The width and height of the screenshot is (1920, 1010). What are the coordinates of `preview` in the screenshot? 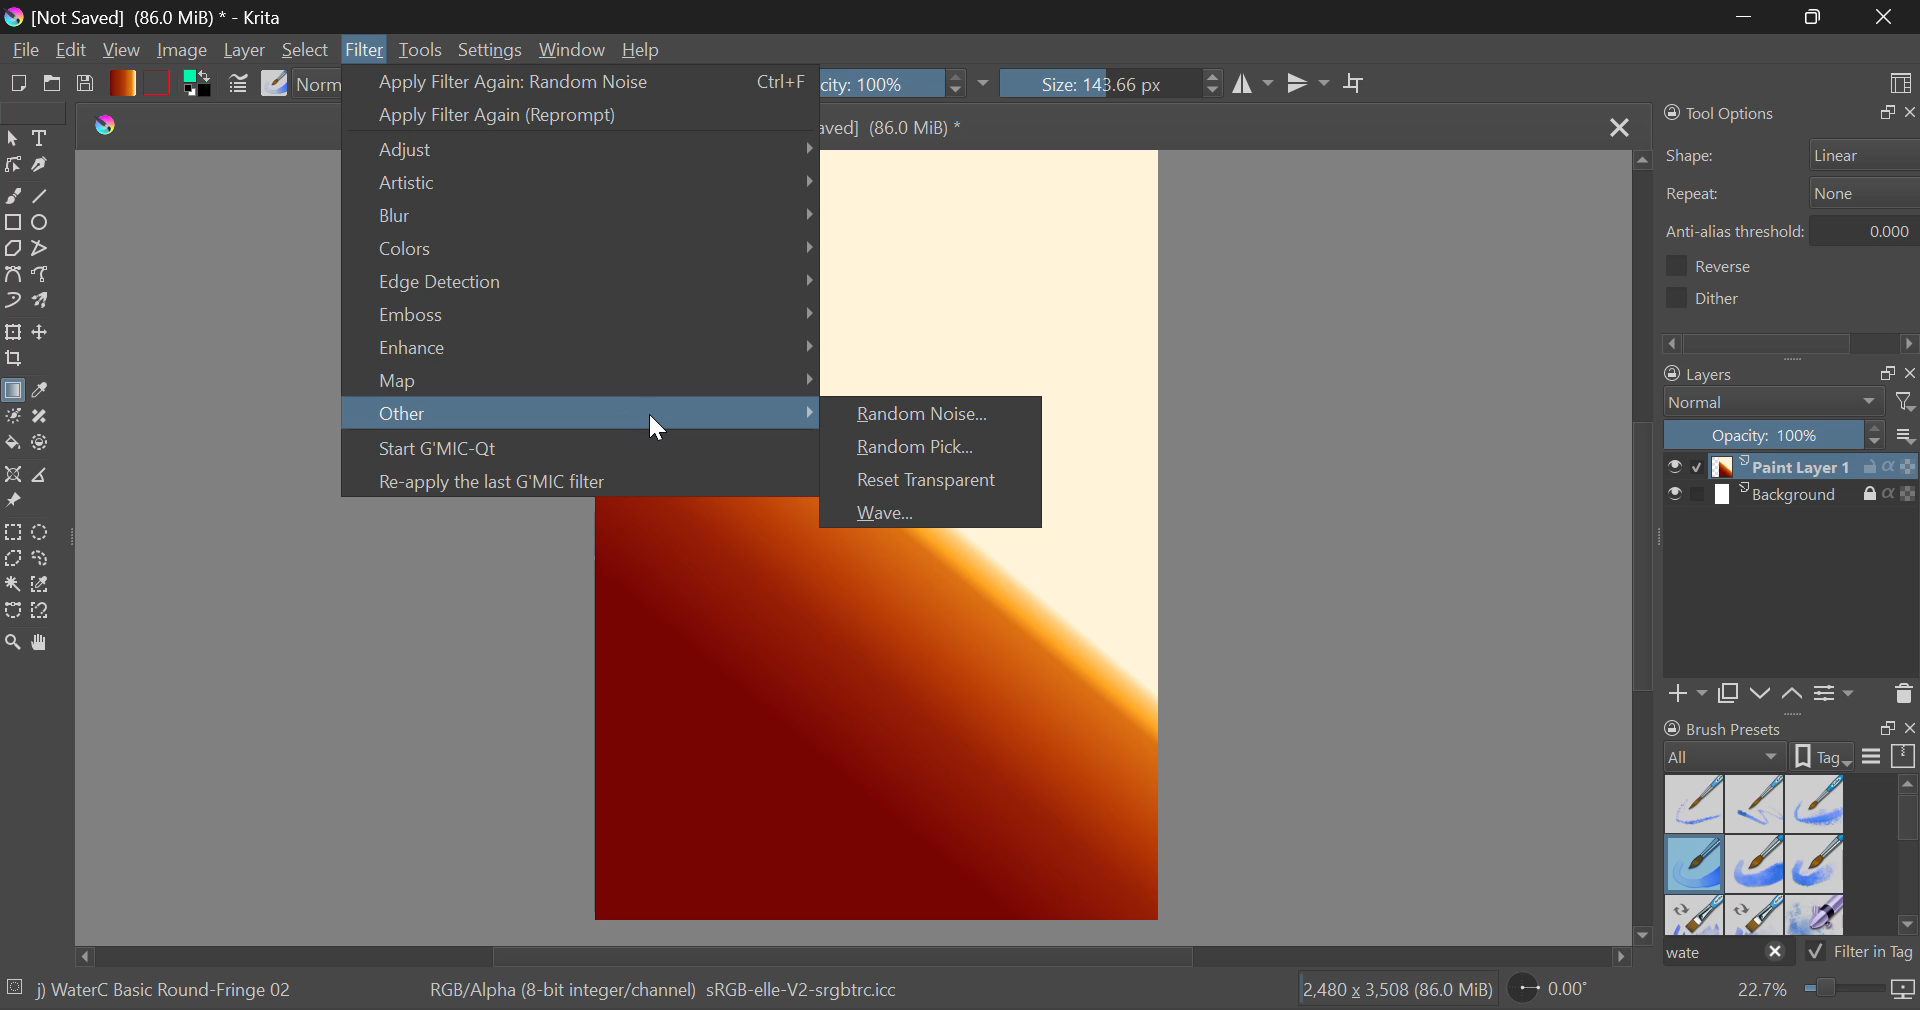 It's located at (1671, 467).